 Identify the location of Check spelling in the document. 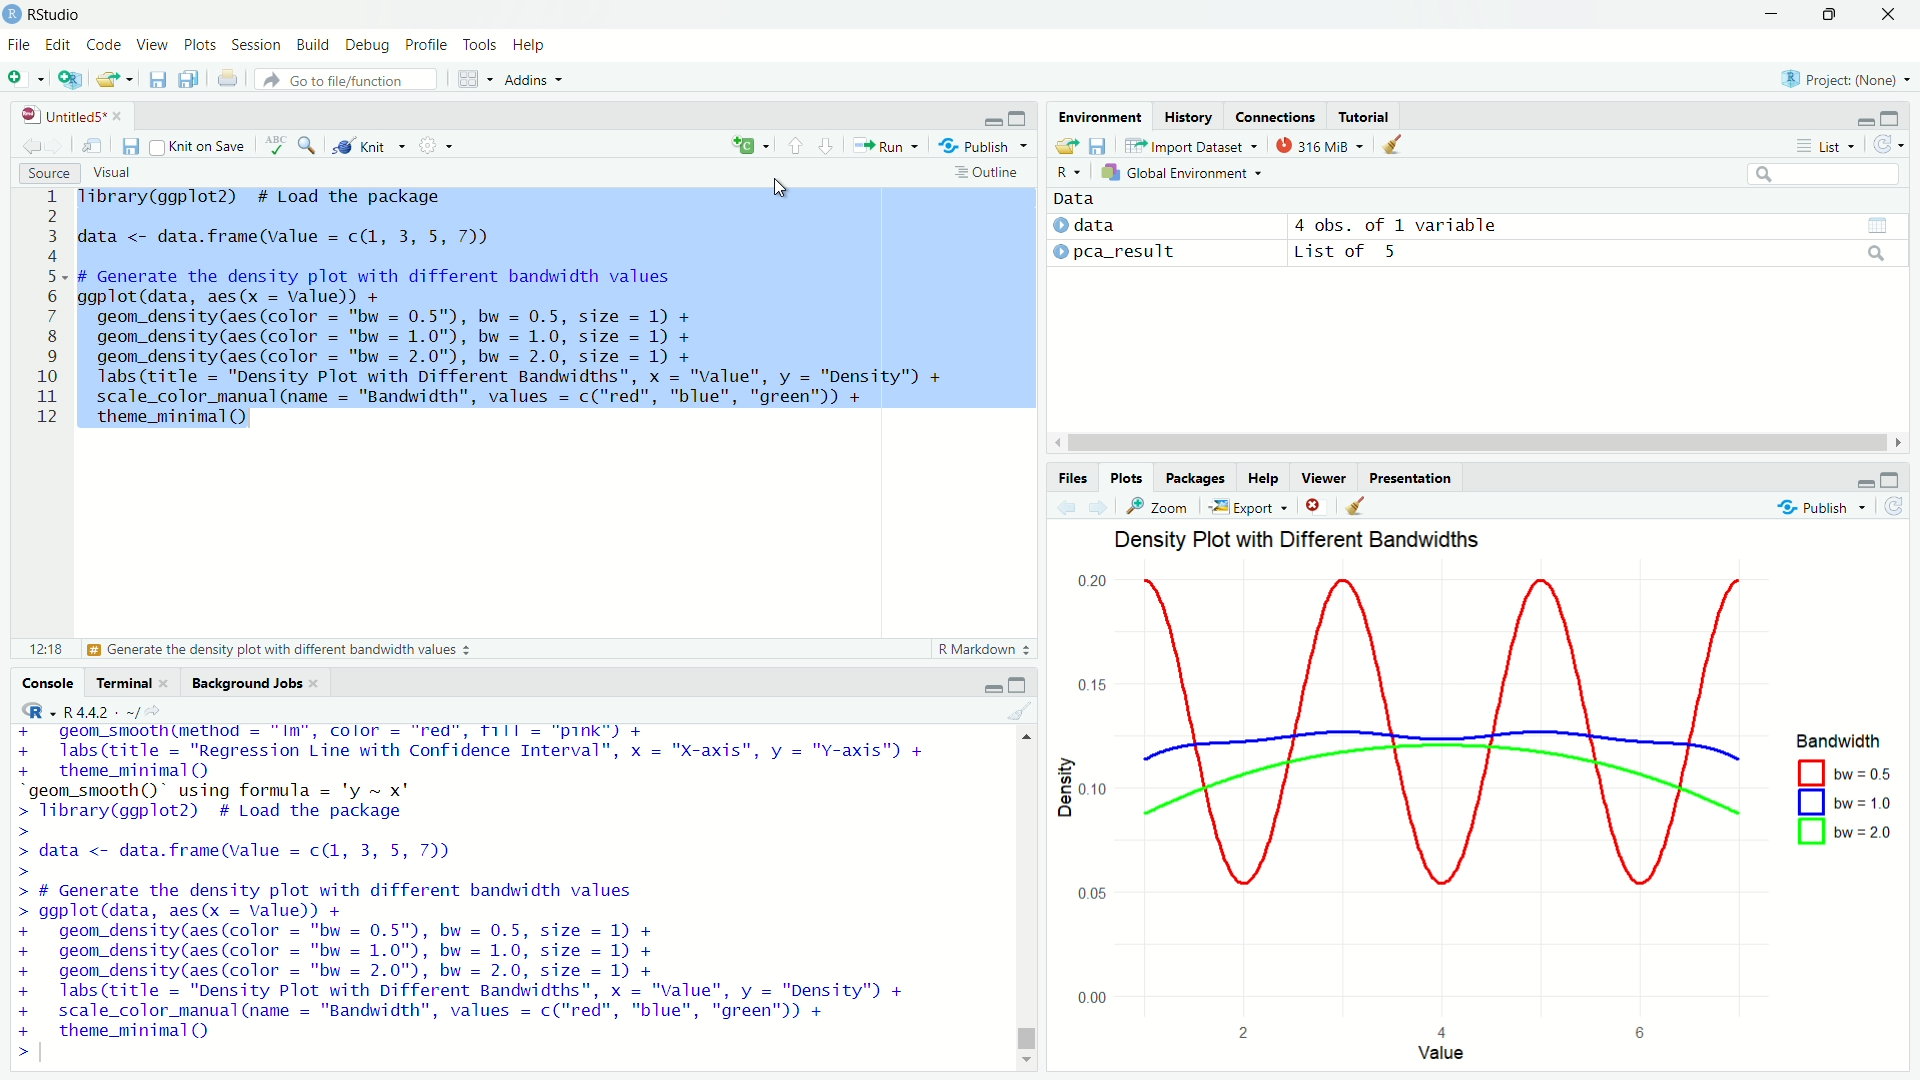
(276, 144).